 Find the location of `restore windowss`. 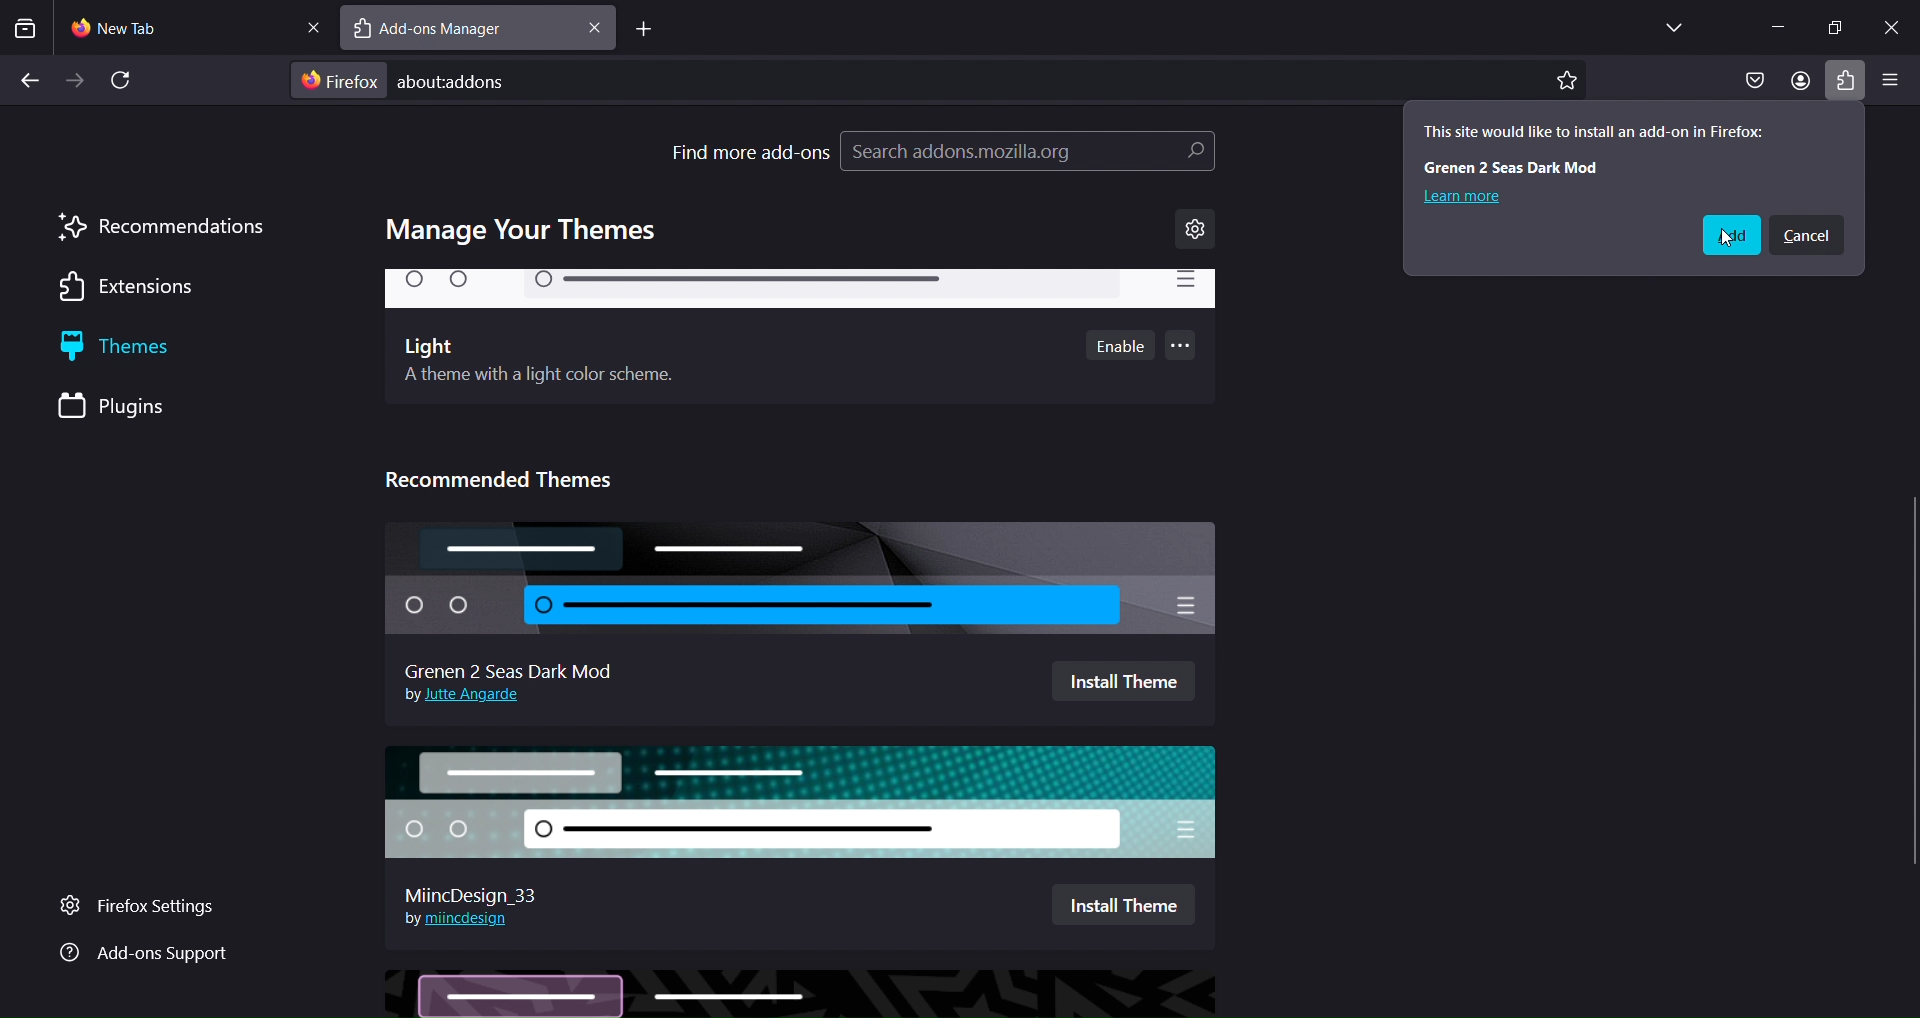

restore windowss is located at coordinates (1834, 25).